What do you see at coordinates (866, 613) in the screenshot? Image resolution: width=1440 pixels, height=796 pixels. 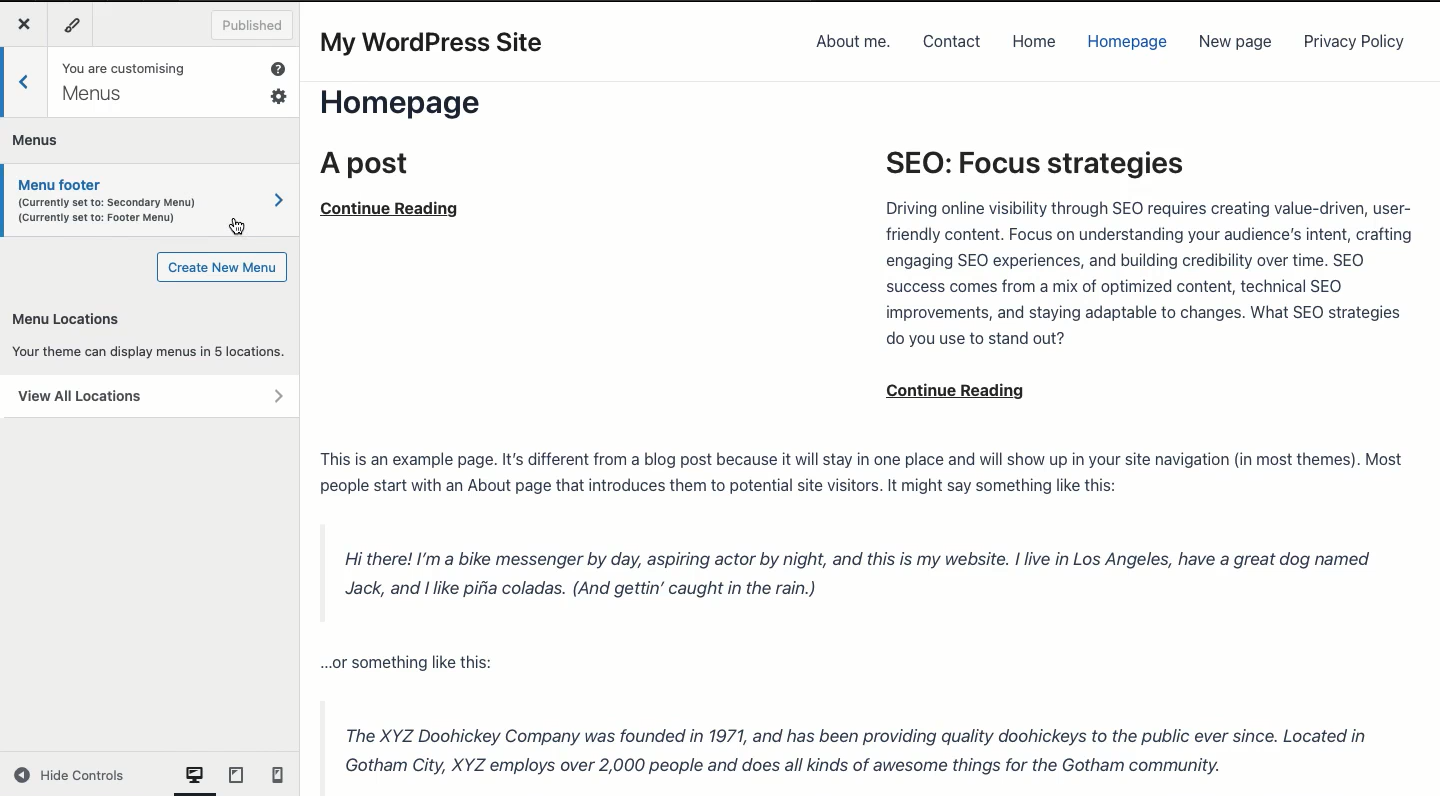 I see `Post content` at bounding box center [866, 613].